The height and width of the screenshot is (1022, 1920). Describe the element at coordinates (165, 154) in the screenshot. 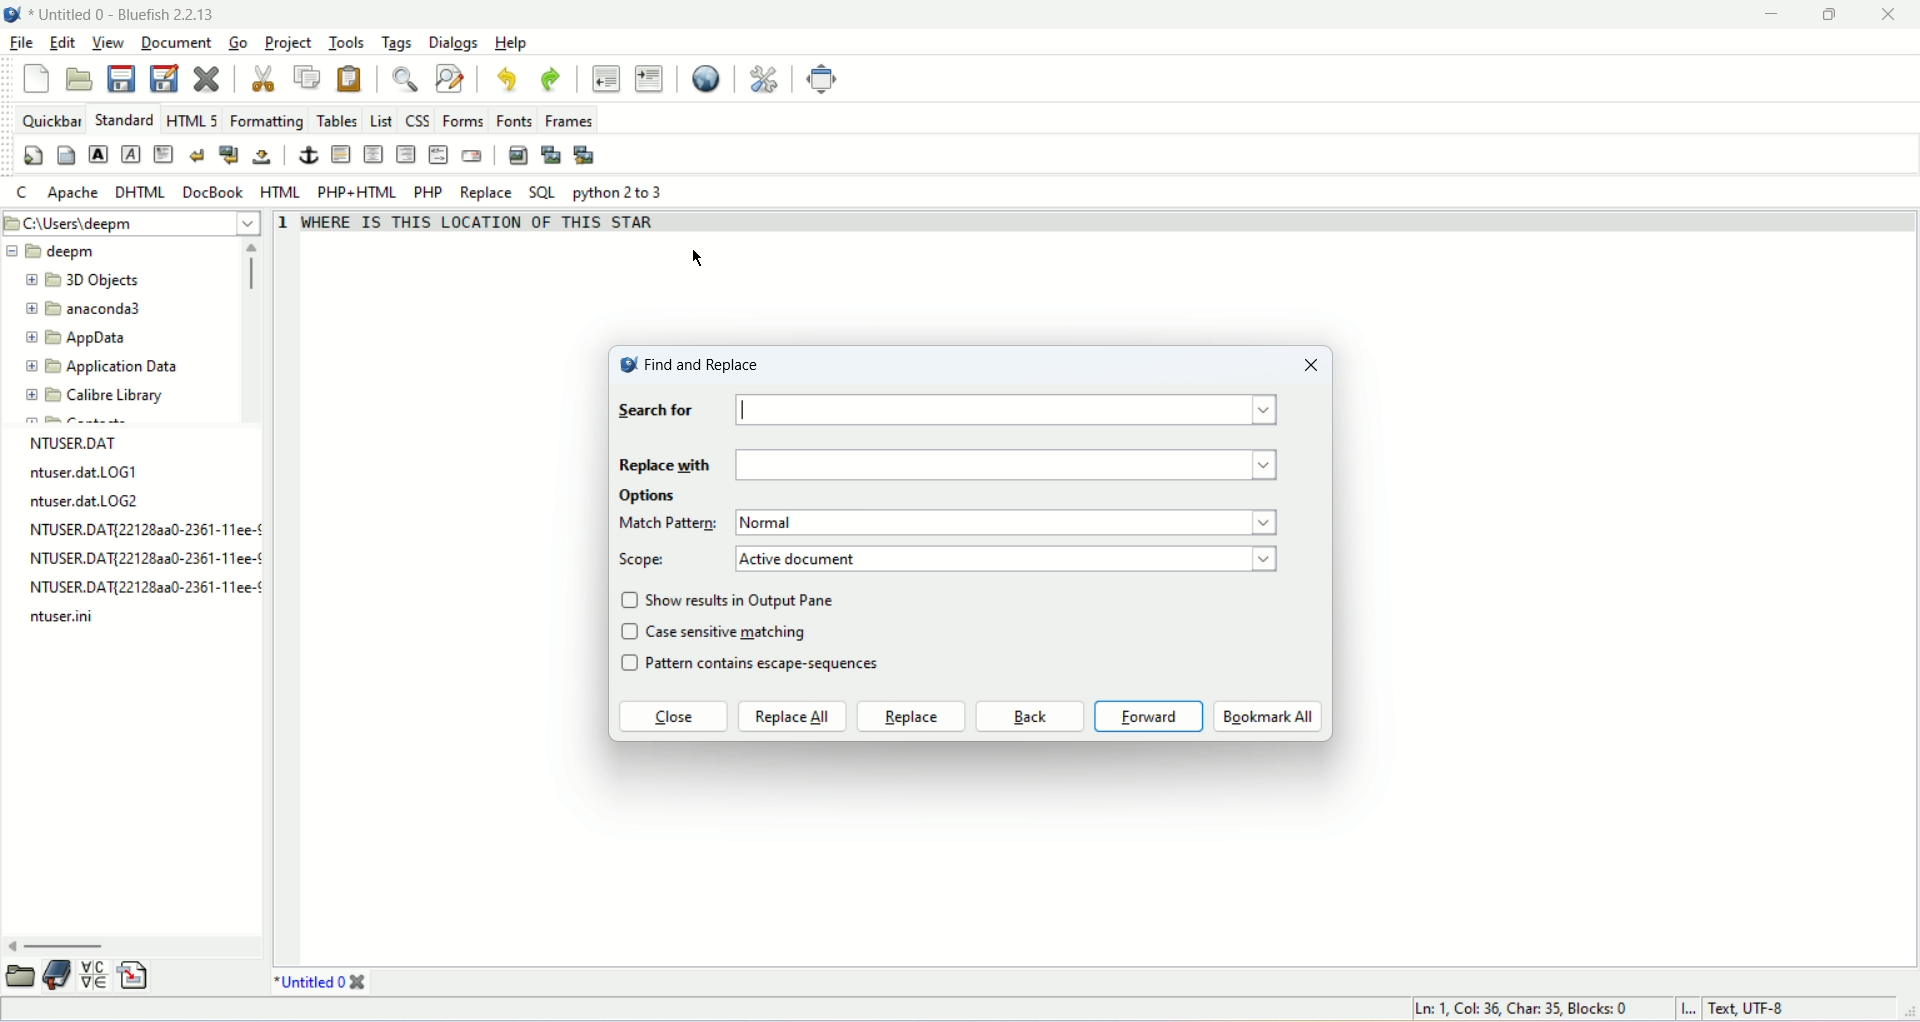

I see `paragraph` at that location.